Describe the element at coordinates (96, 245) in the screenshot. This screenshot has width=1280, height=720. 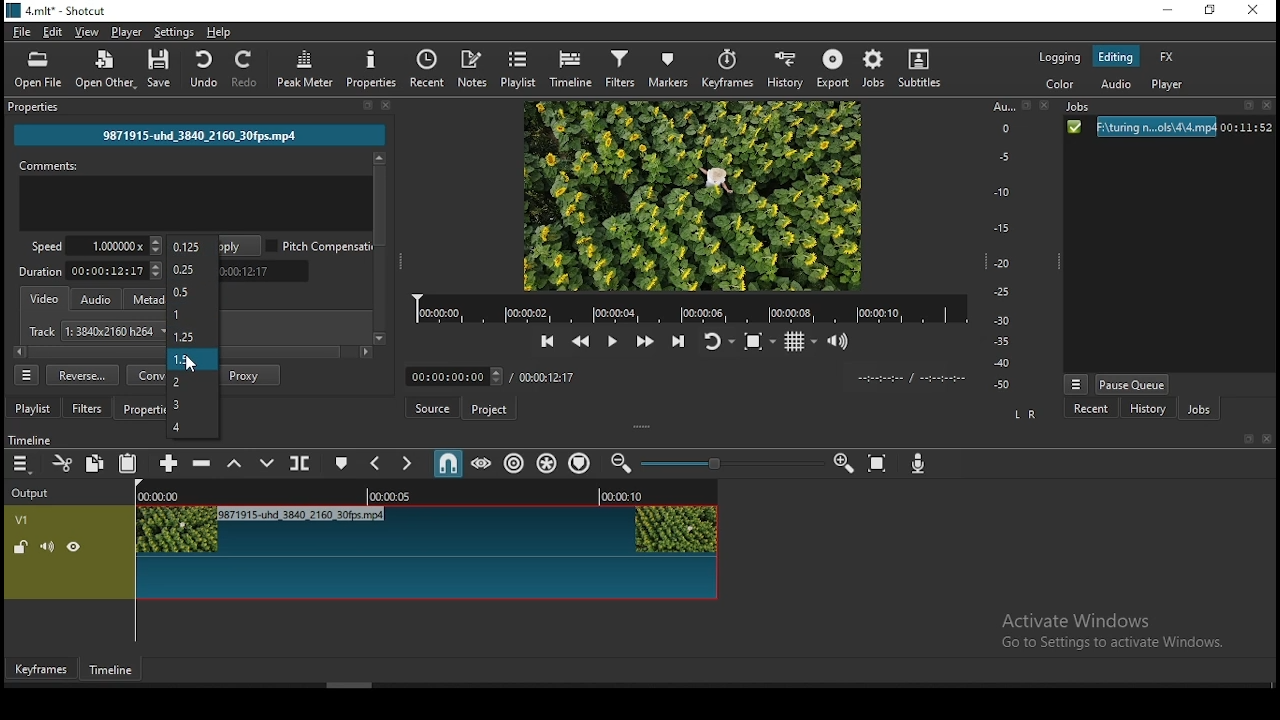
I see `playbacck speed` at that location.